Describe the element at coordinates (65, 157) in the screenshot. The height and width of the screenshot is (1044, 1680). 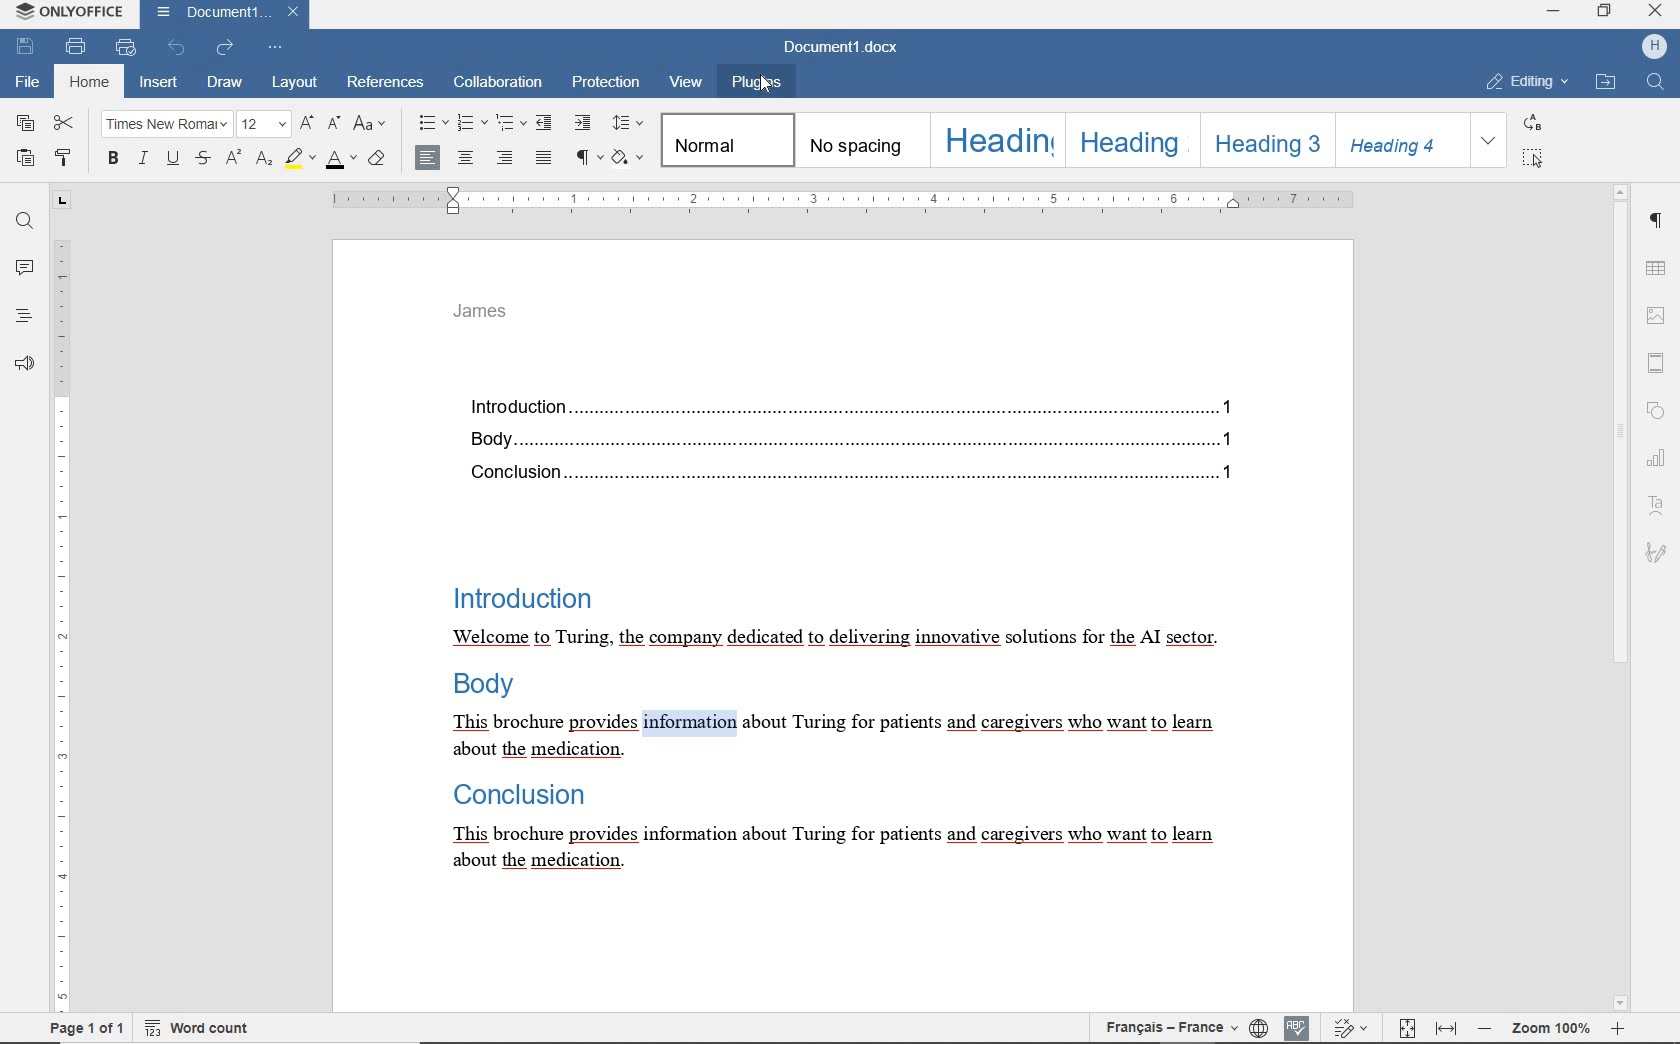
I see `COPY STYLE` at that location.